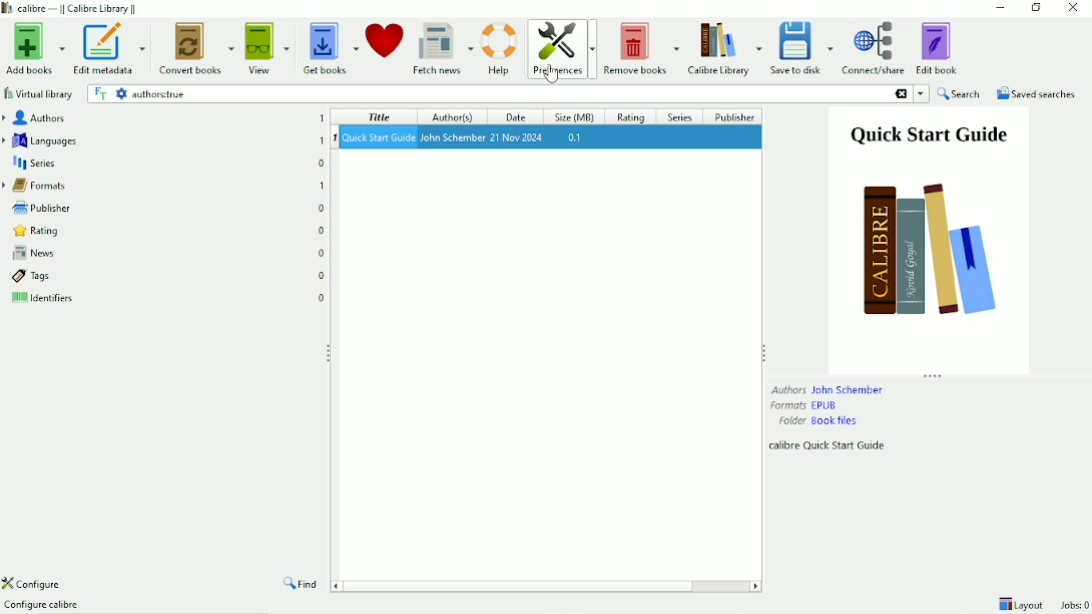 Image resolution: width=1092 pixels, height=614 pixels. Describe the element at coordinates (1020, 603) in the screenshot. I see `` at that location.